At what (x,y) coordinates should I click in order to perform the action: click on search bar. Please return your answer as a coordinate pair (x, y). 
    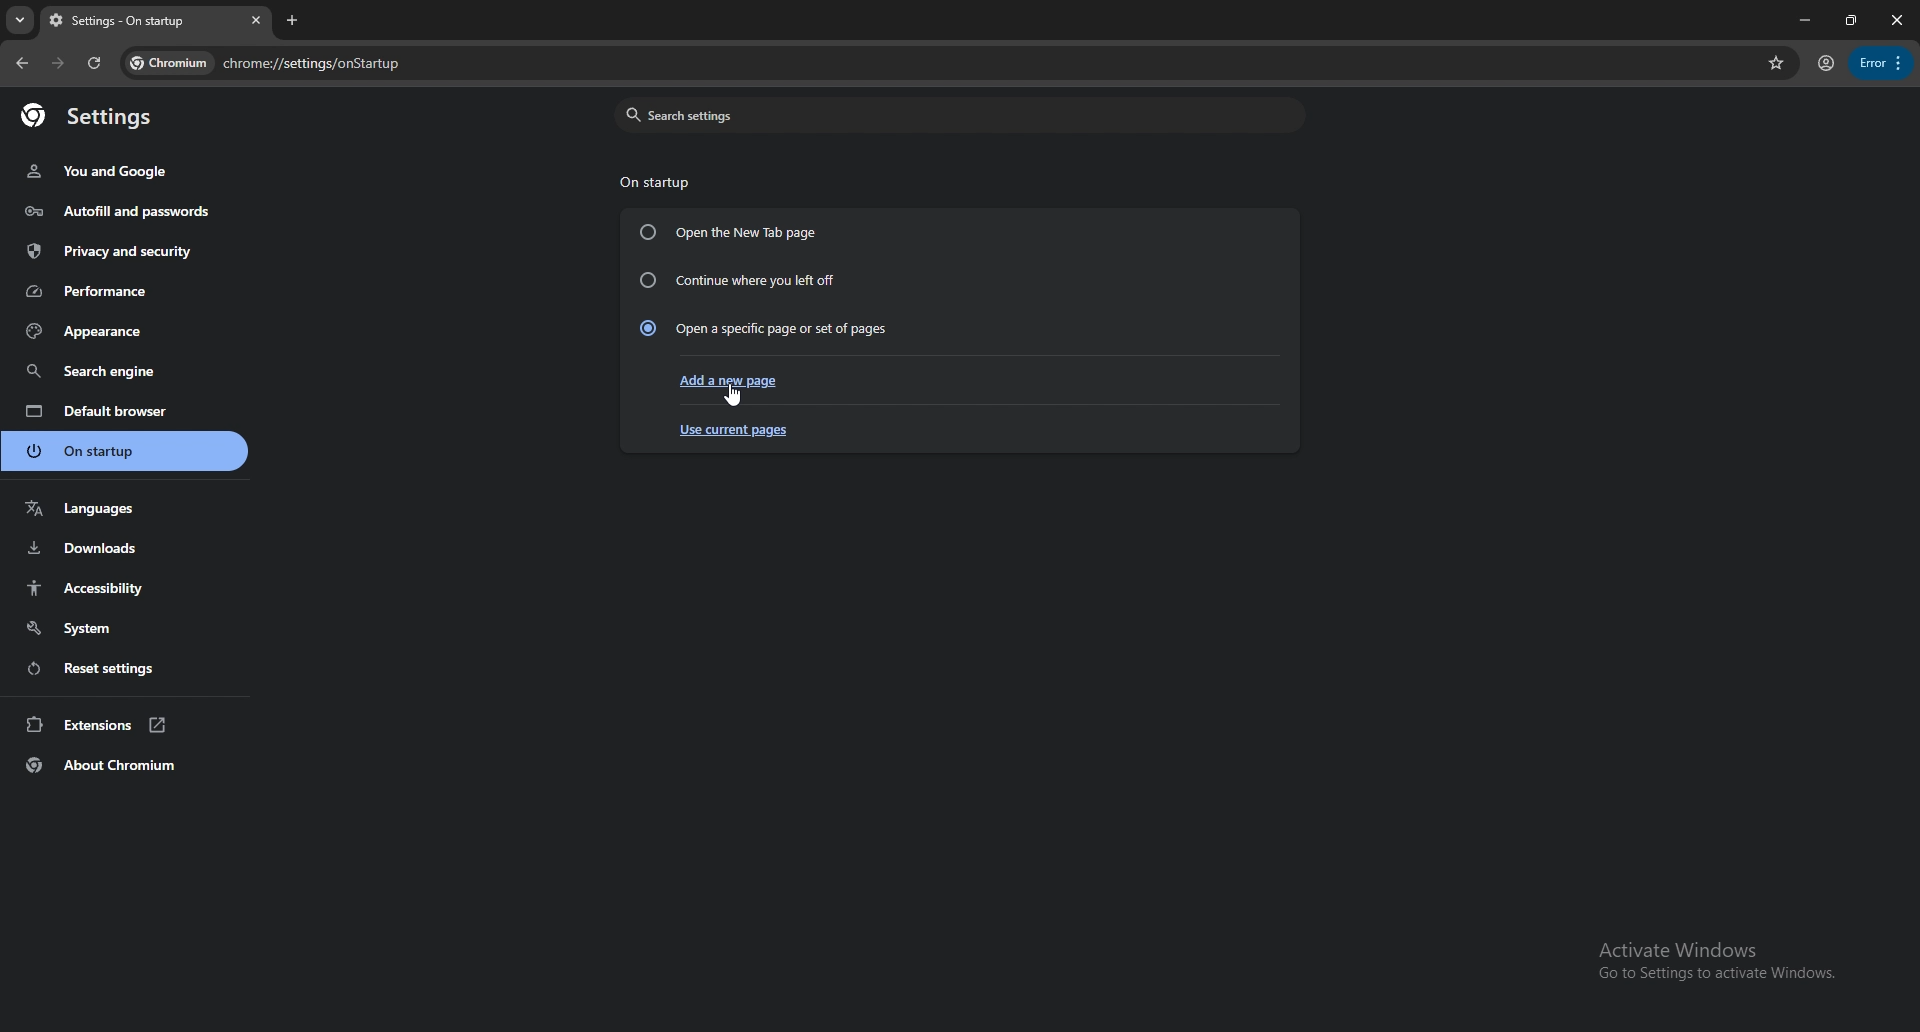
    Looking at the image, I should click on (982, 65).